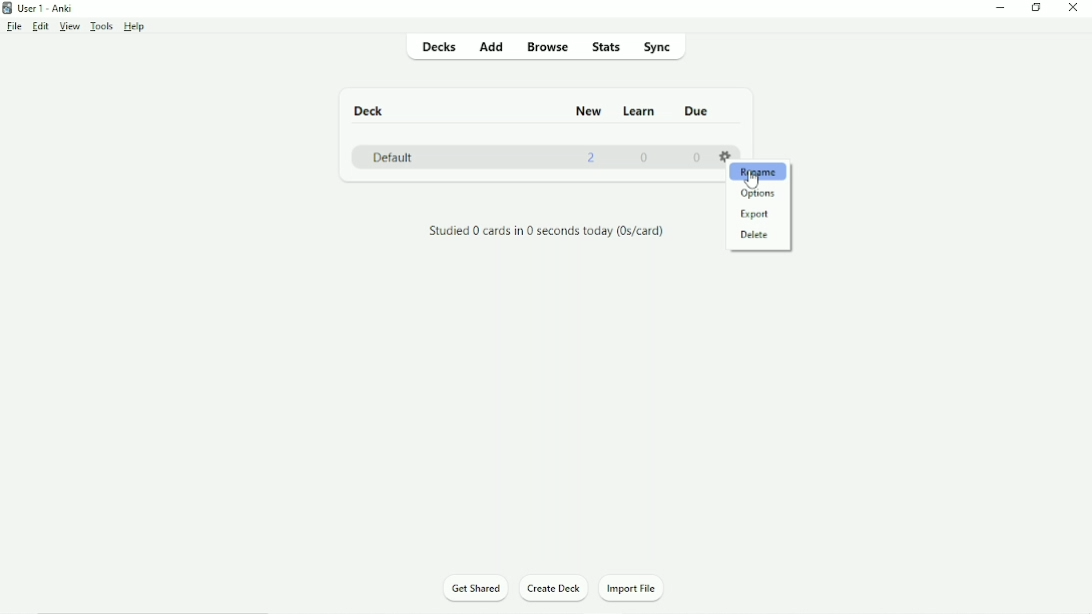 This screenshot has height=614, width=1092. I want to click on Edit, so click(41, 26).